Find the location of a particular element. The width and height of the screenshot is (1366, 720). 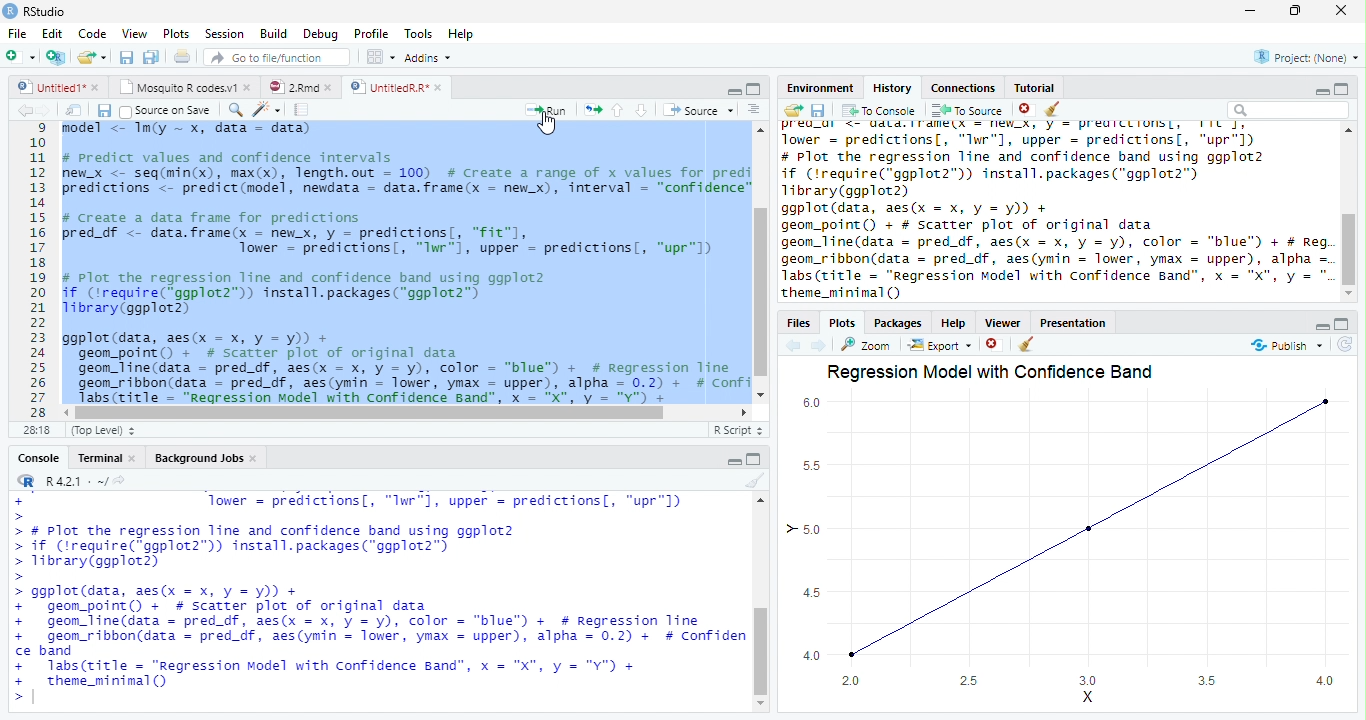

Show in new window is located at coordinates (74, 111).